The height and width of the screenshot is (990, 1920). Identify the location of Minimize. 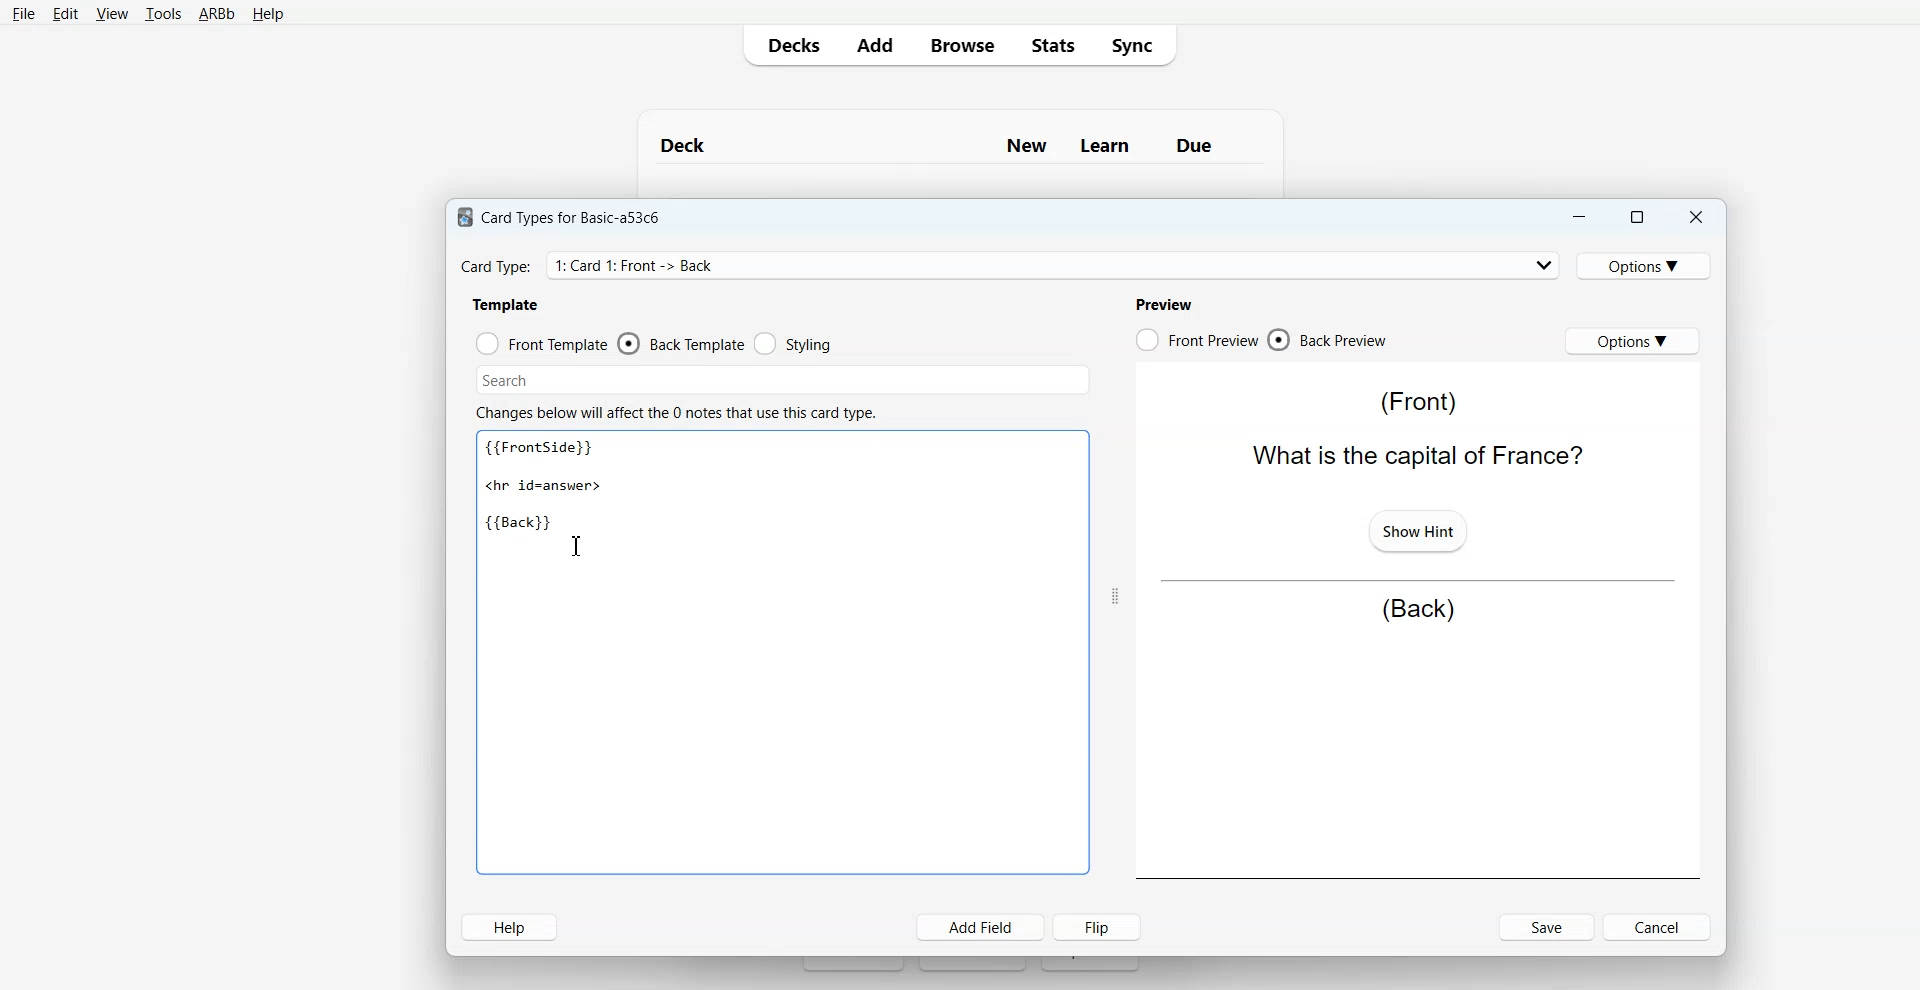
(1577, 217).